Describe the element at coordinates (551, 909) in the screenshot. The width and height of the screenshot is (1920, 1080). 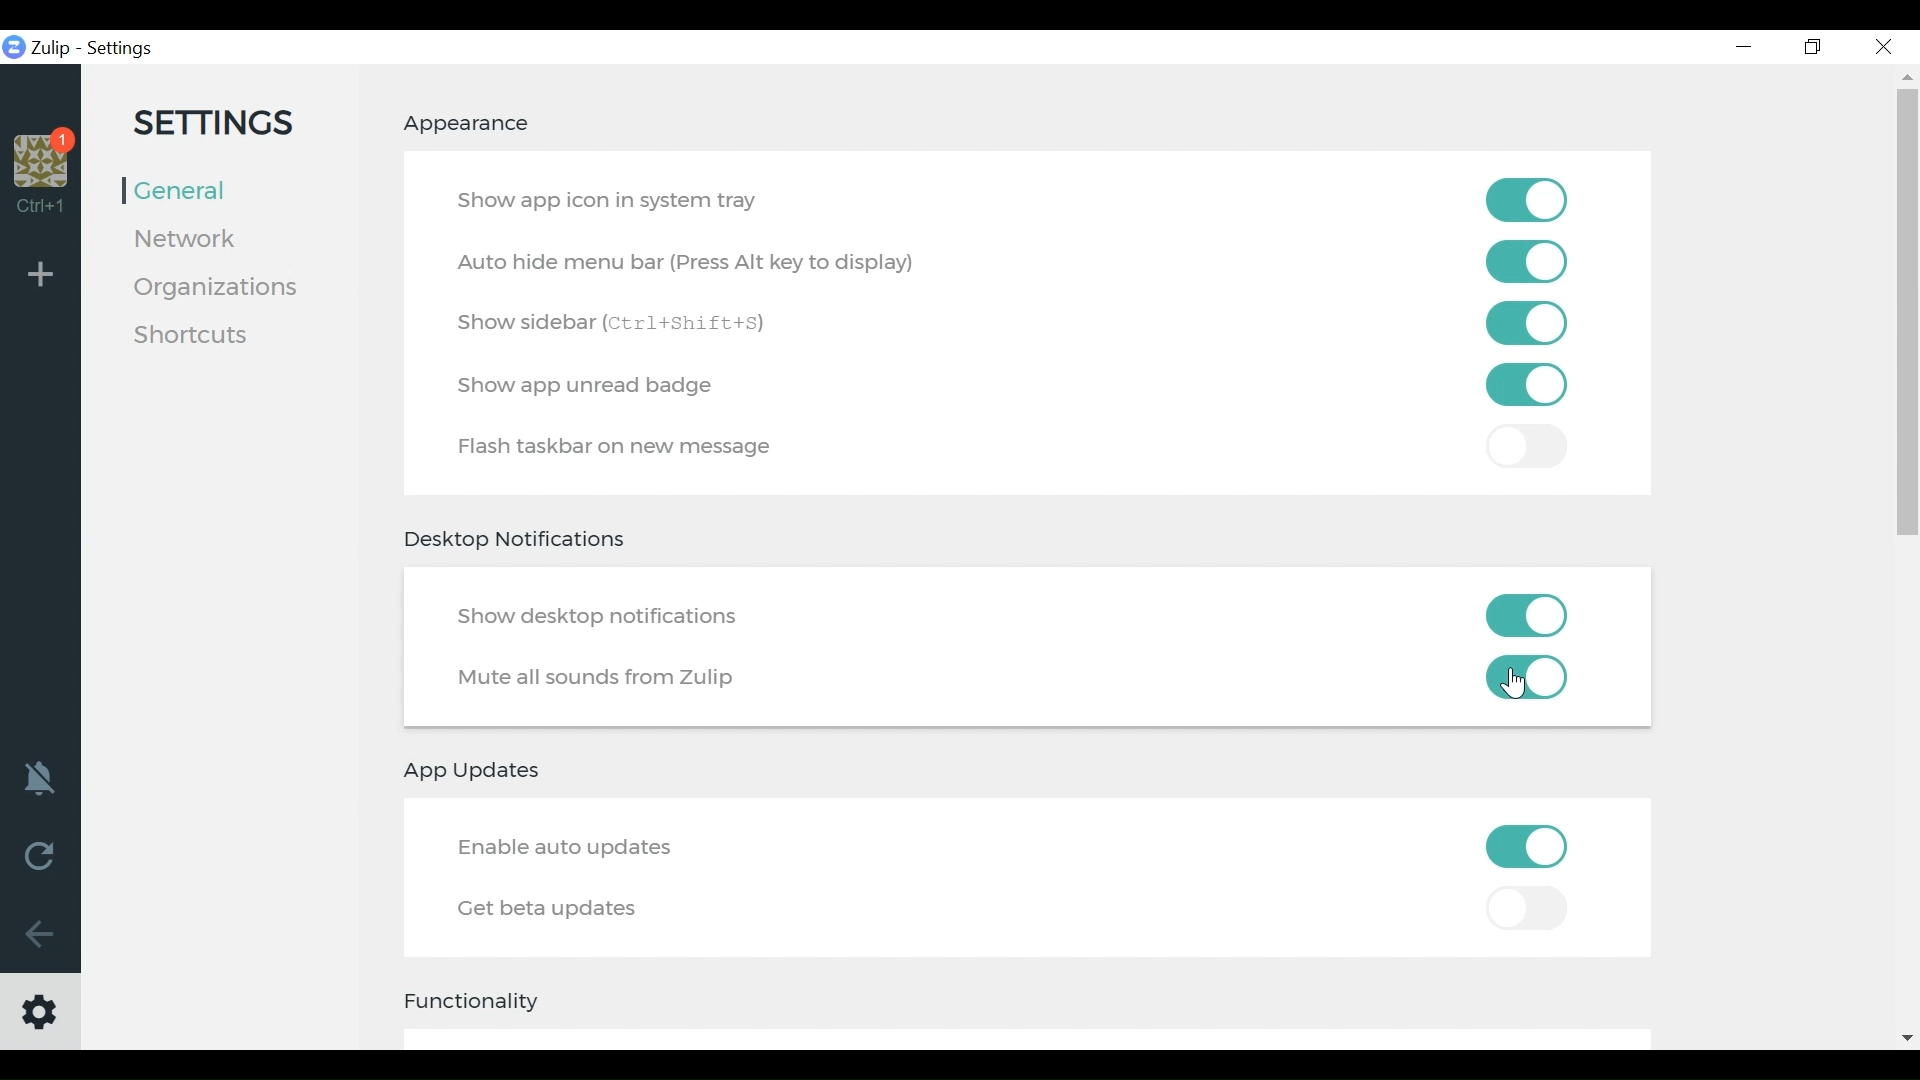
I see `Get better updates` at that location.